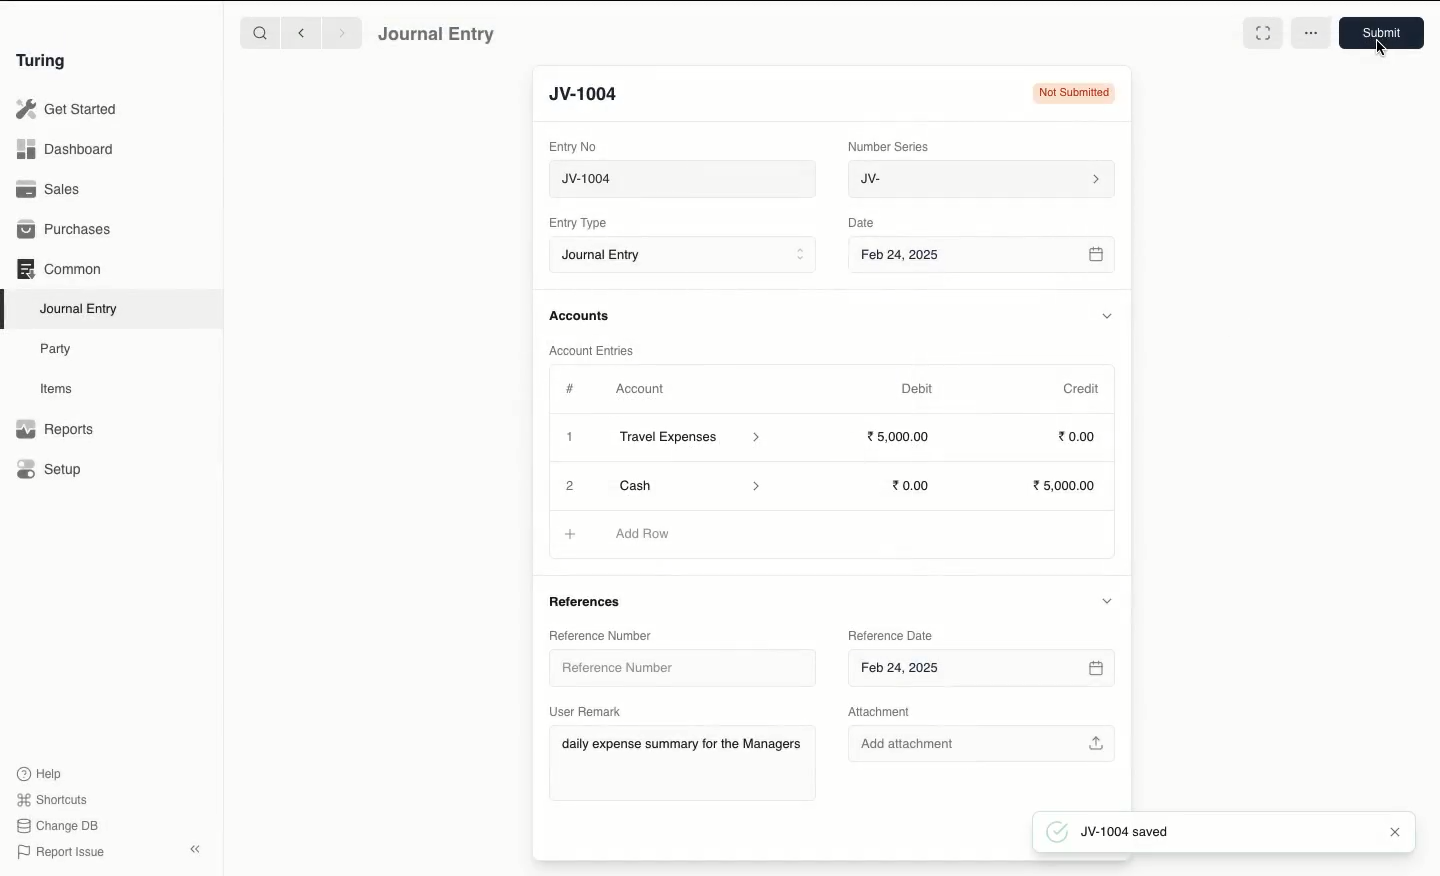 This screenshot has width=1440, height=876. Describe the element at coordinates (982, 670) in the screenshot. I see `Feb 24, 2025` at that location.